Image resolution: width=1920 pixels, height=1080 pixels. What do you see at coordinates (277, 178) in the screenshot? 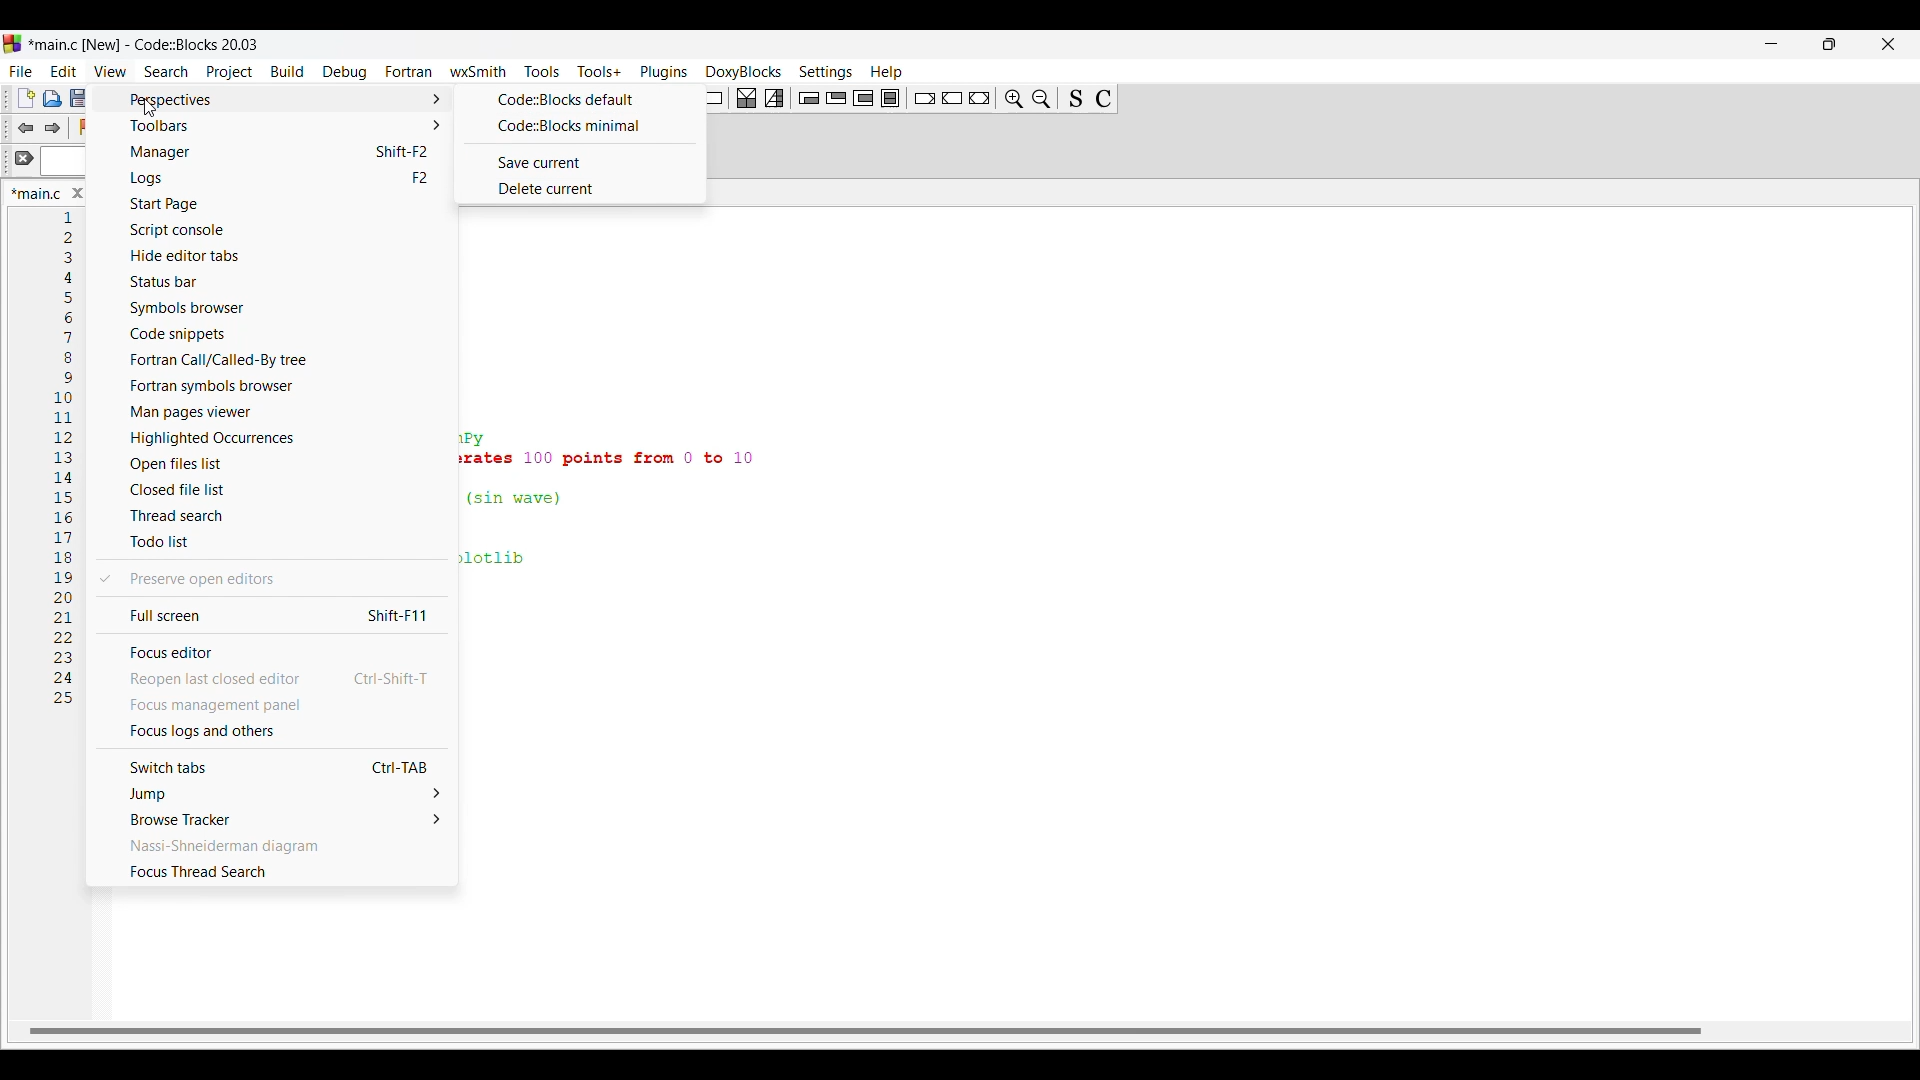
I see `Logs` at bounding box center [277, 178].